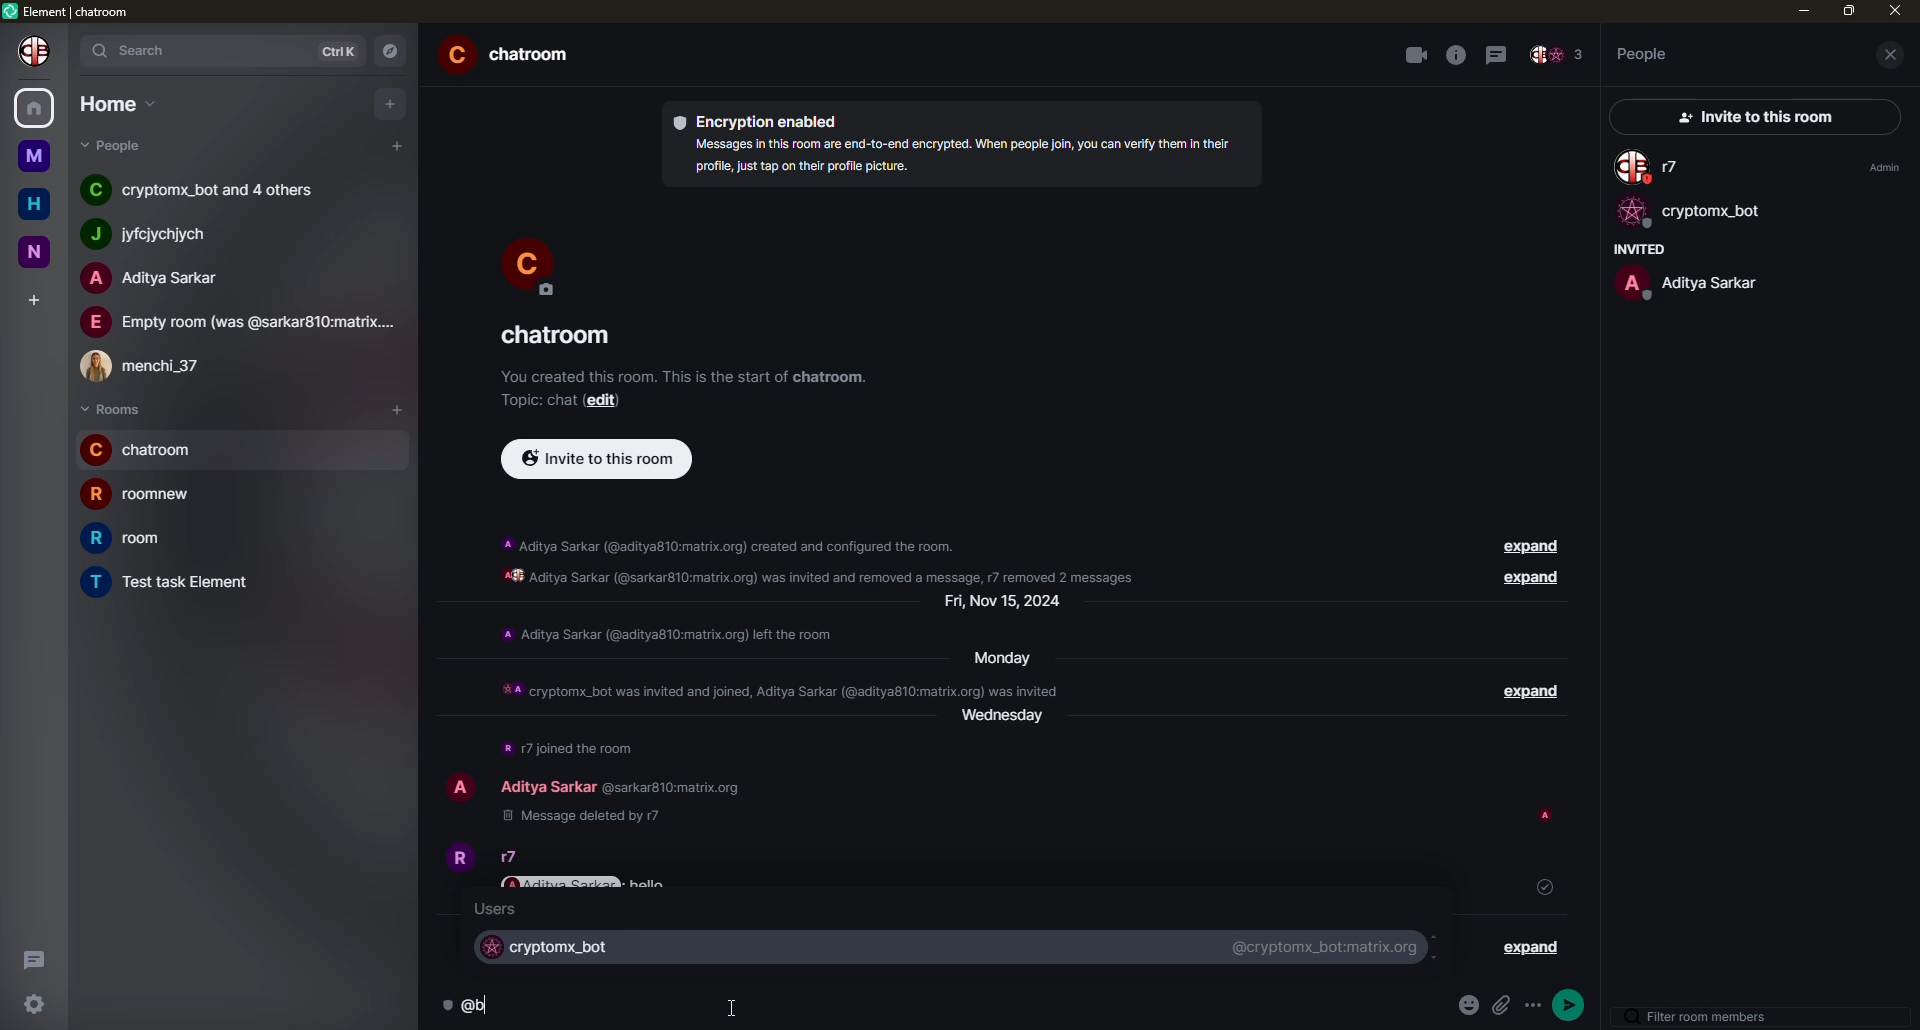  Describe the element at coordinates (72, 13) in the screenshot. I see `element` at that location.